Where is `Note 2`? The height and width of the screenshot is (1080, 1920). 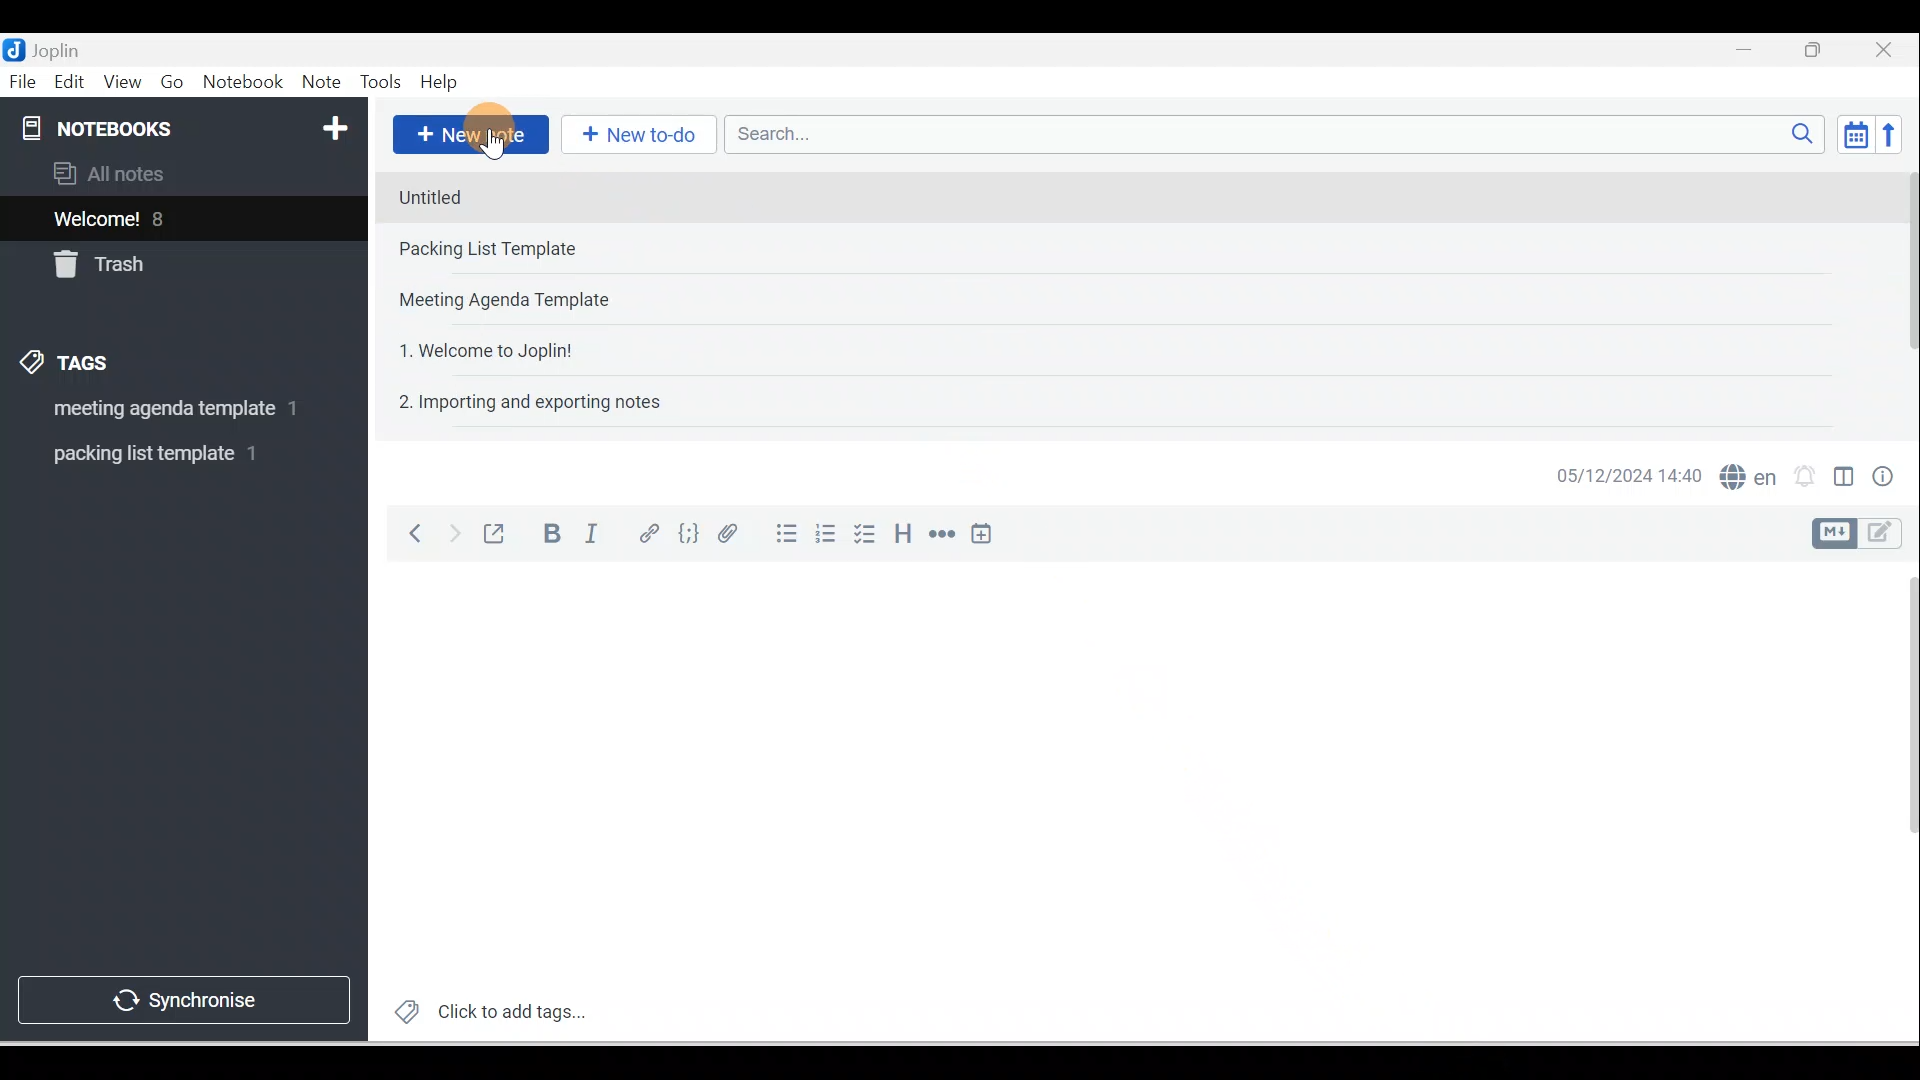
Note 2 is located at coordinates (529, 248).